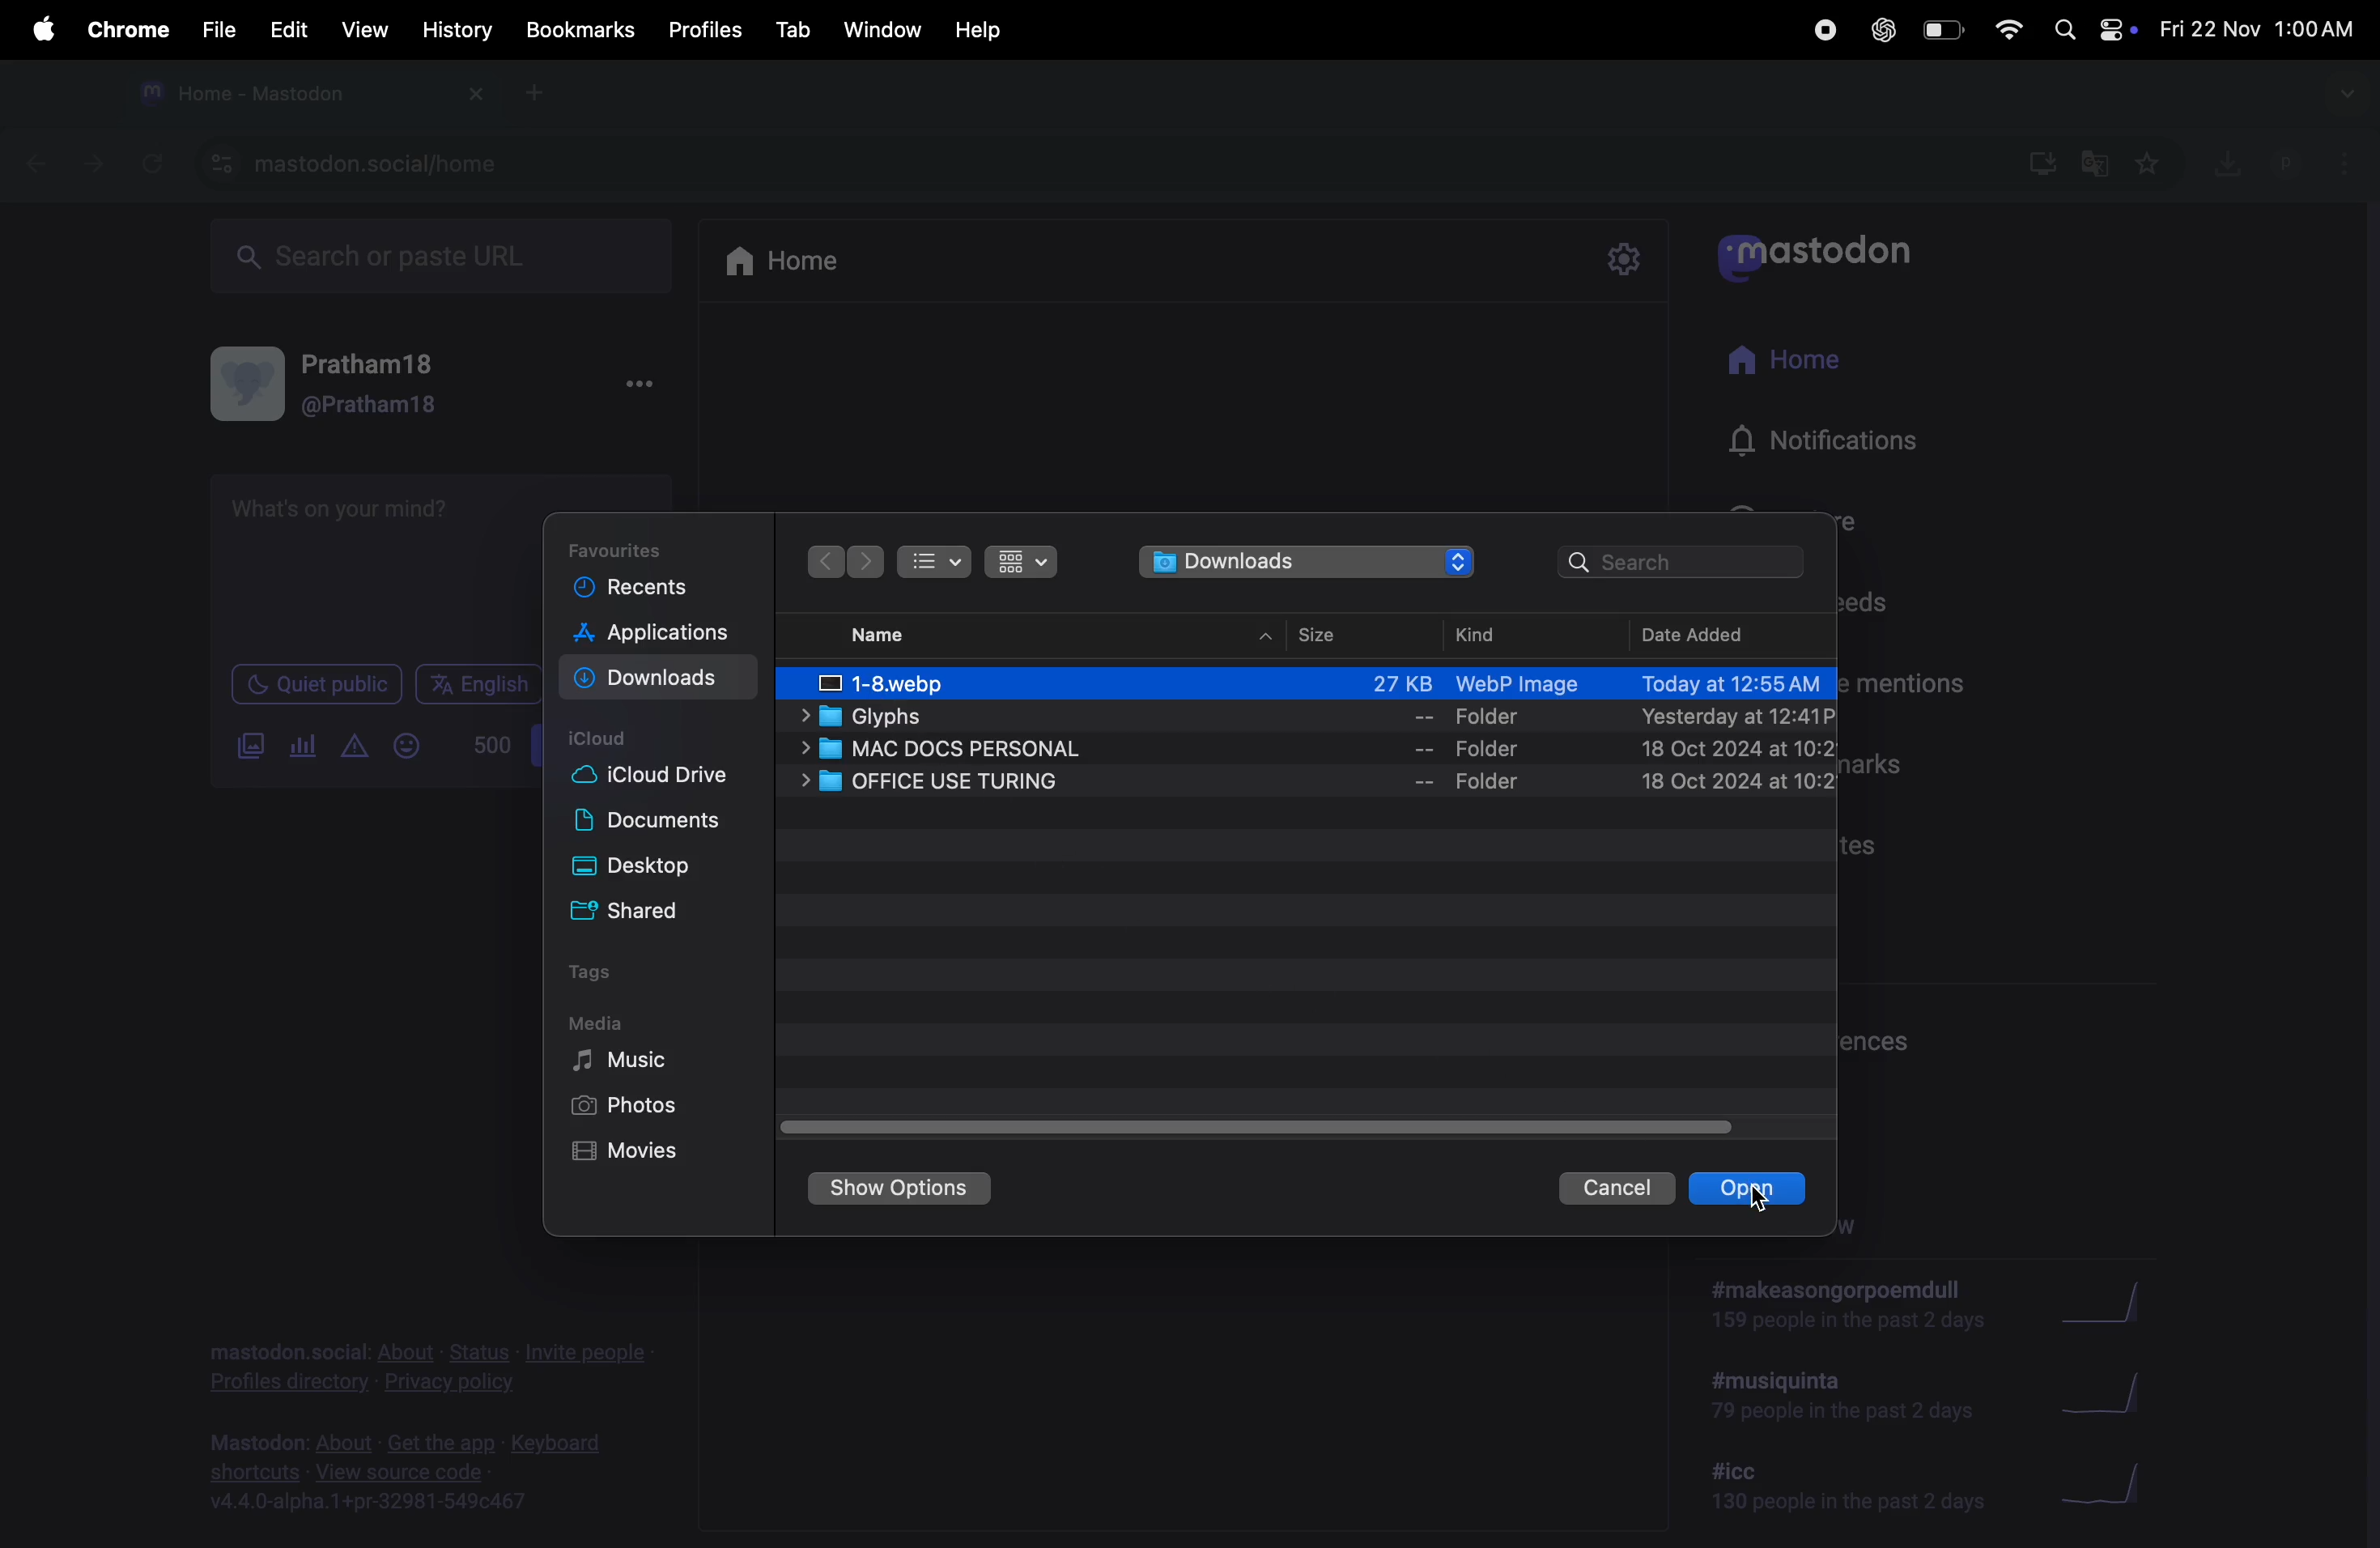  I want to click on file, so click(212, 32).